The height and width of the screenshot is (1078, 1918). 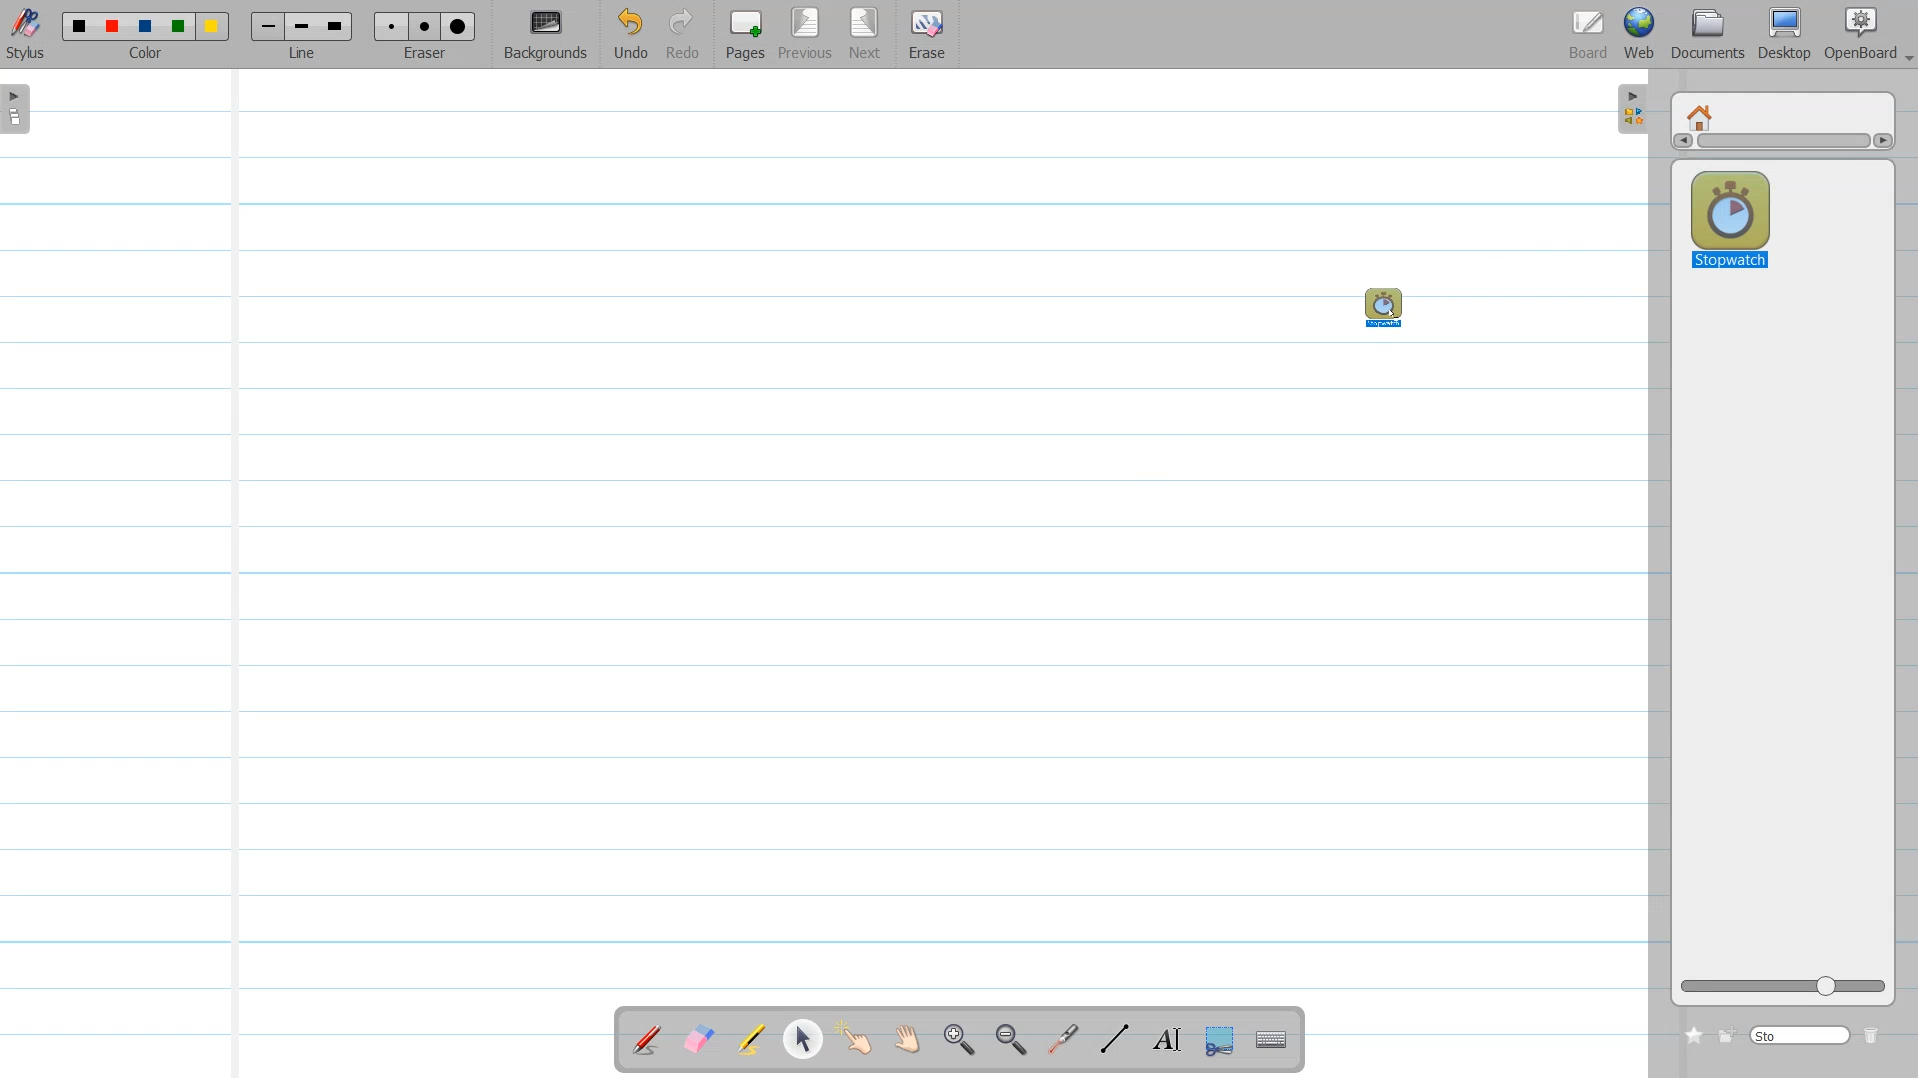 I want to click on Web, so click(x=1640, y=34).